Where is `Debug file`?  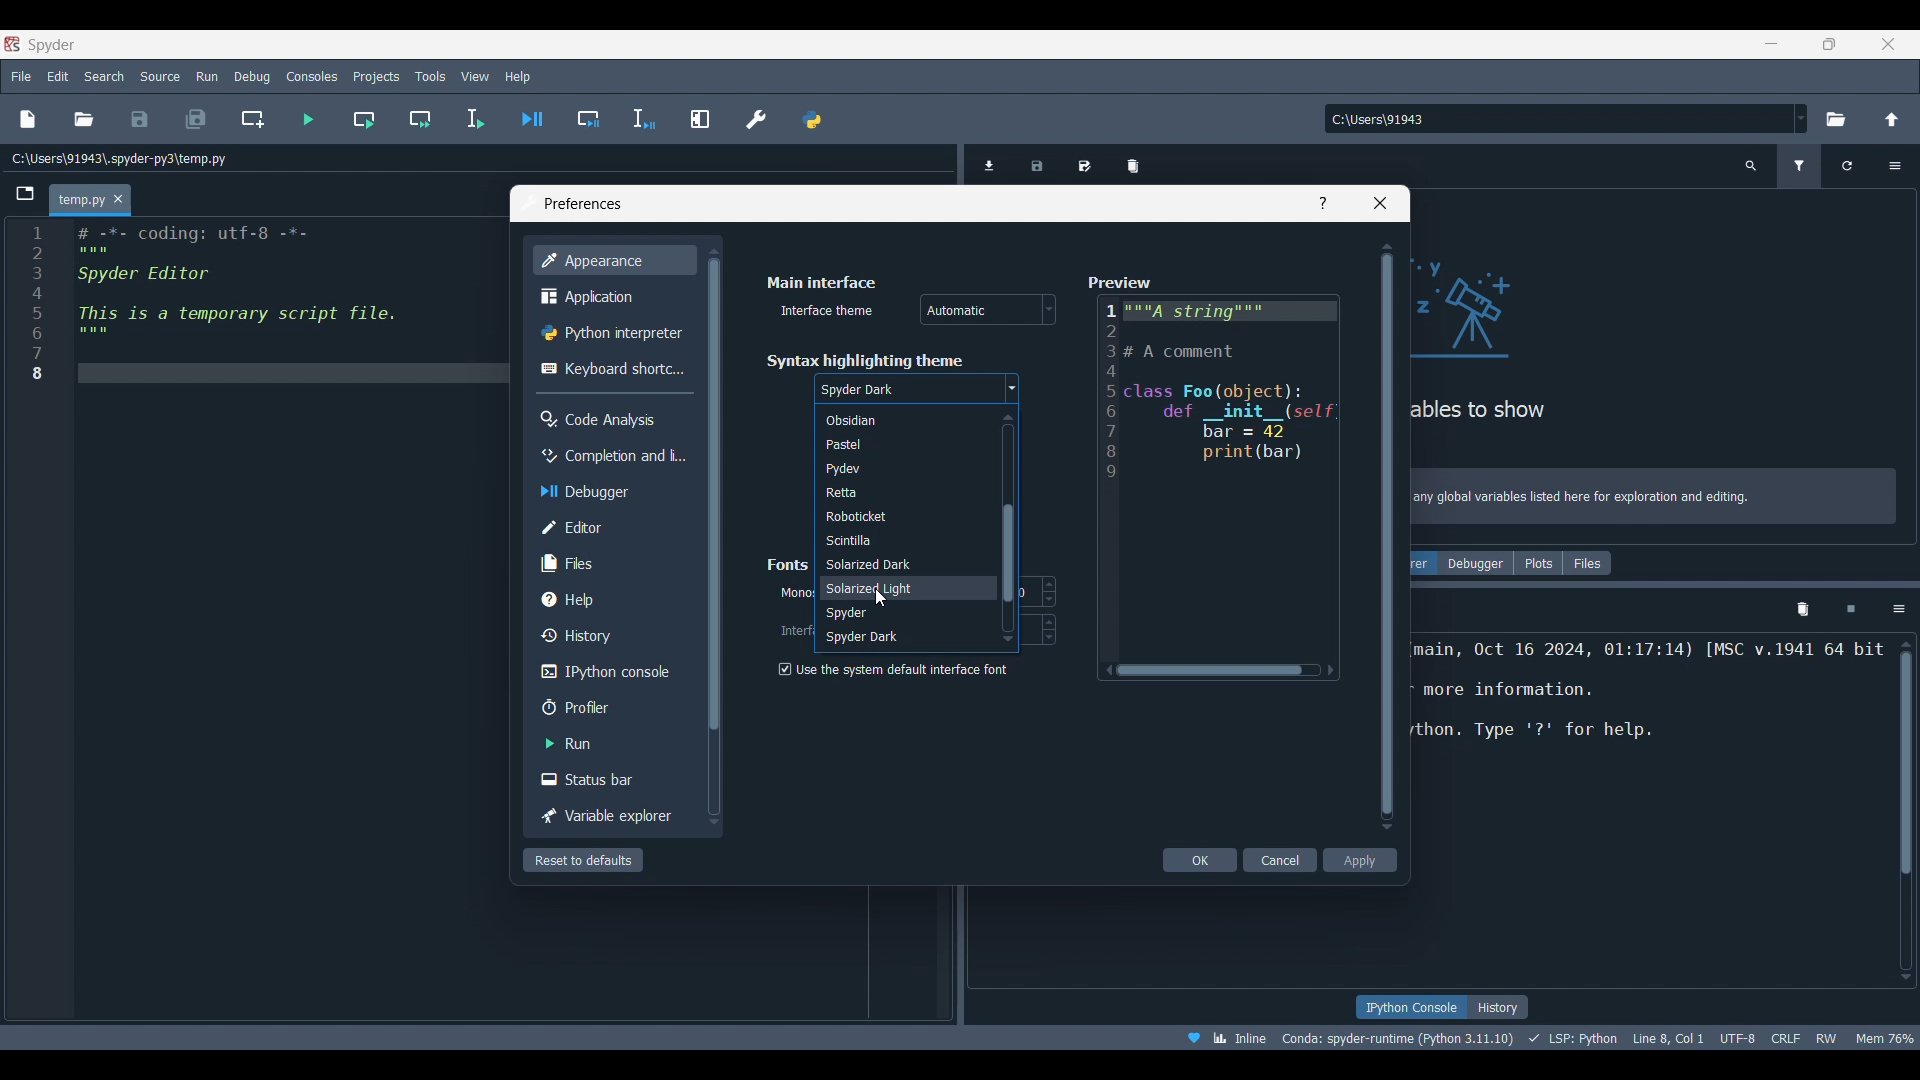 Debug file is located at coordinates (532, 118).